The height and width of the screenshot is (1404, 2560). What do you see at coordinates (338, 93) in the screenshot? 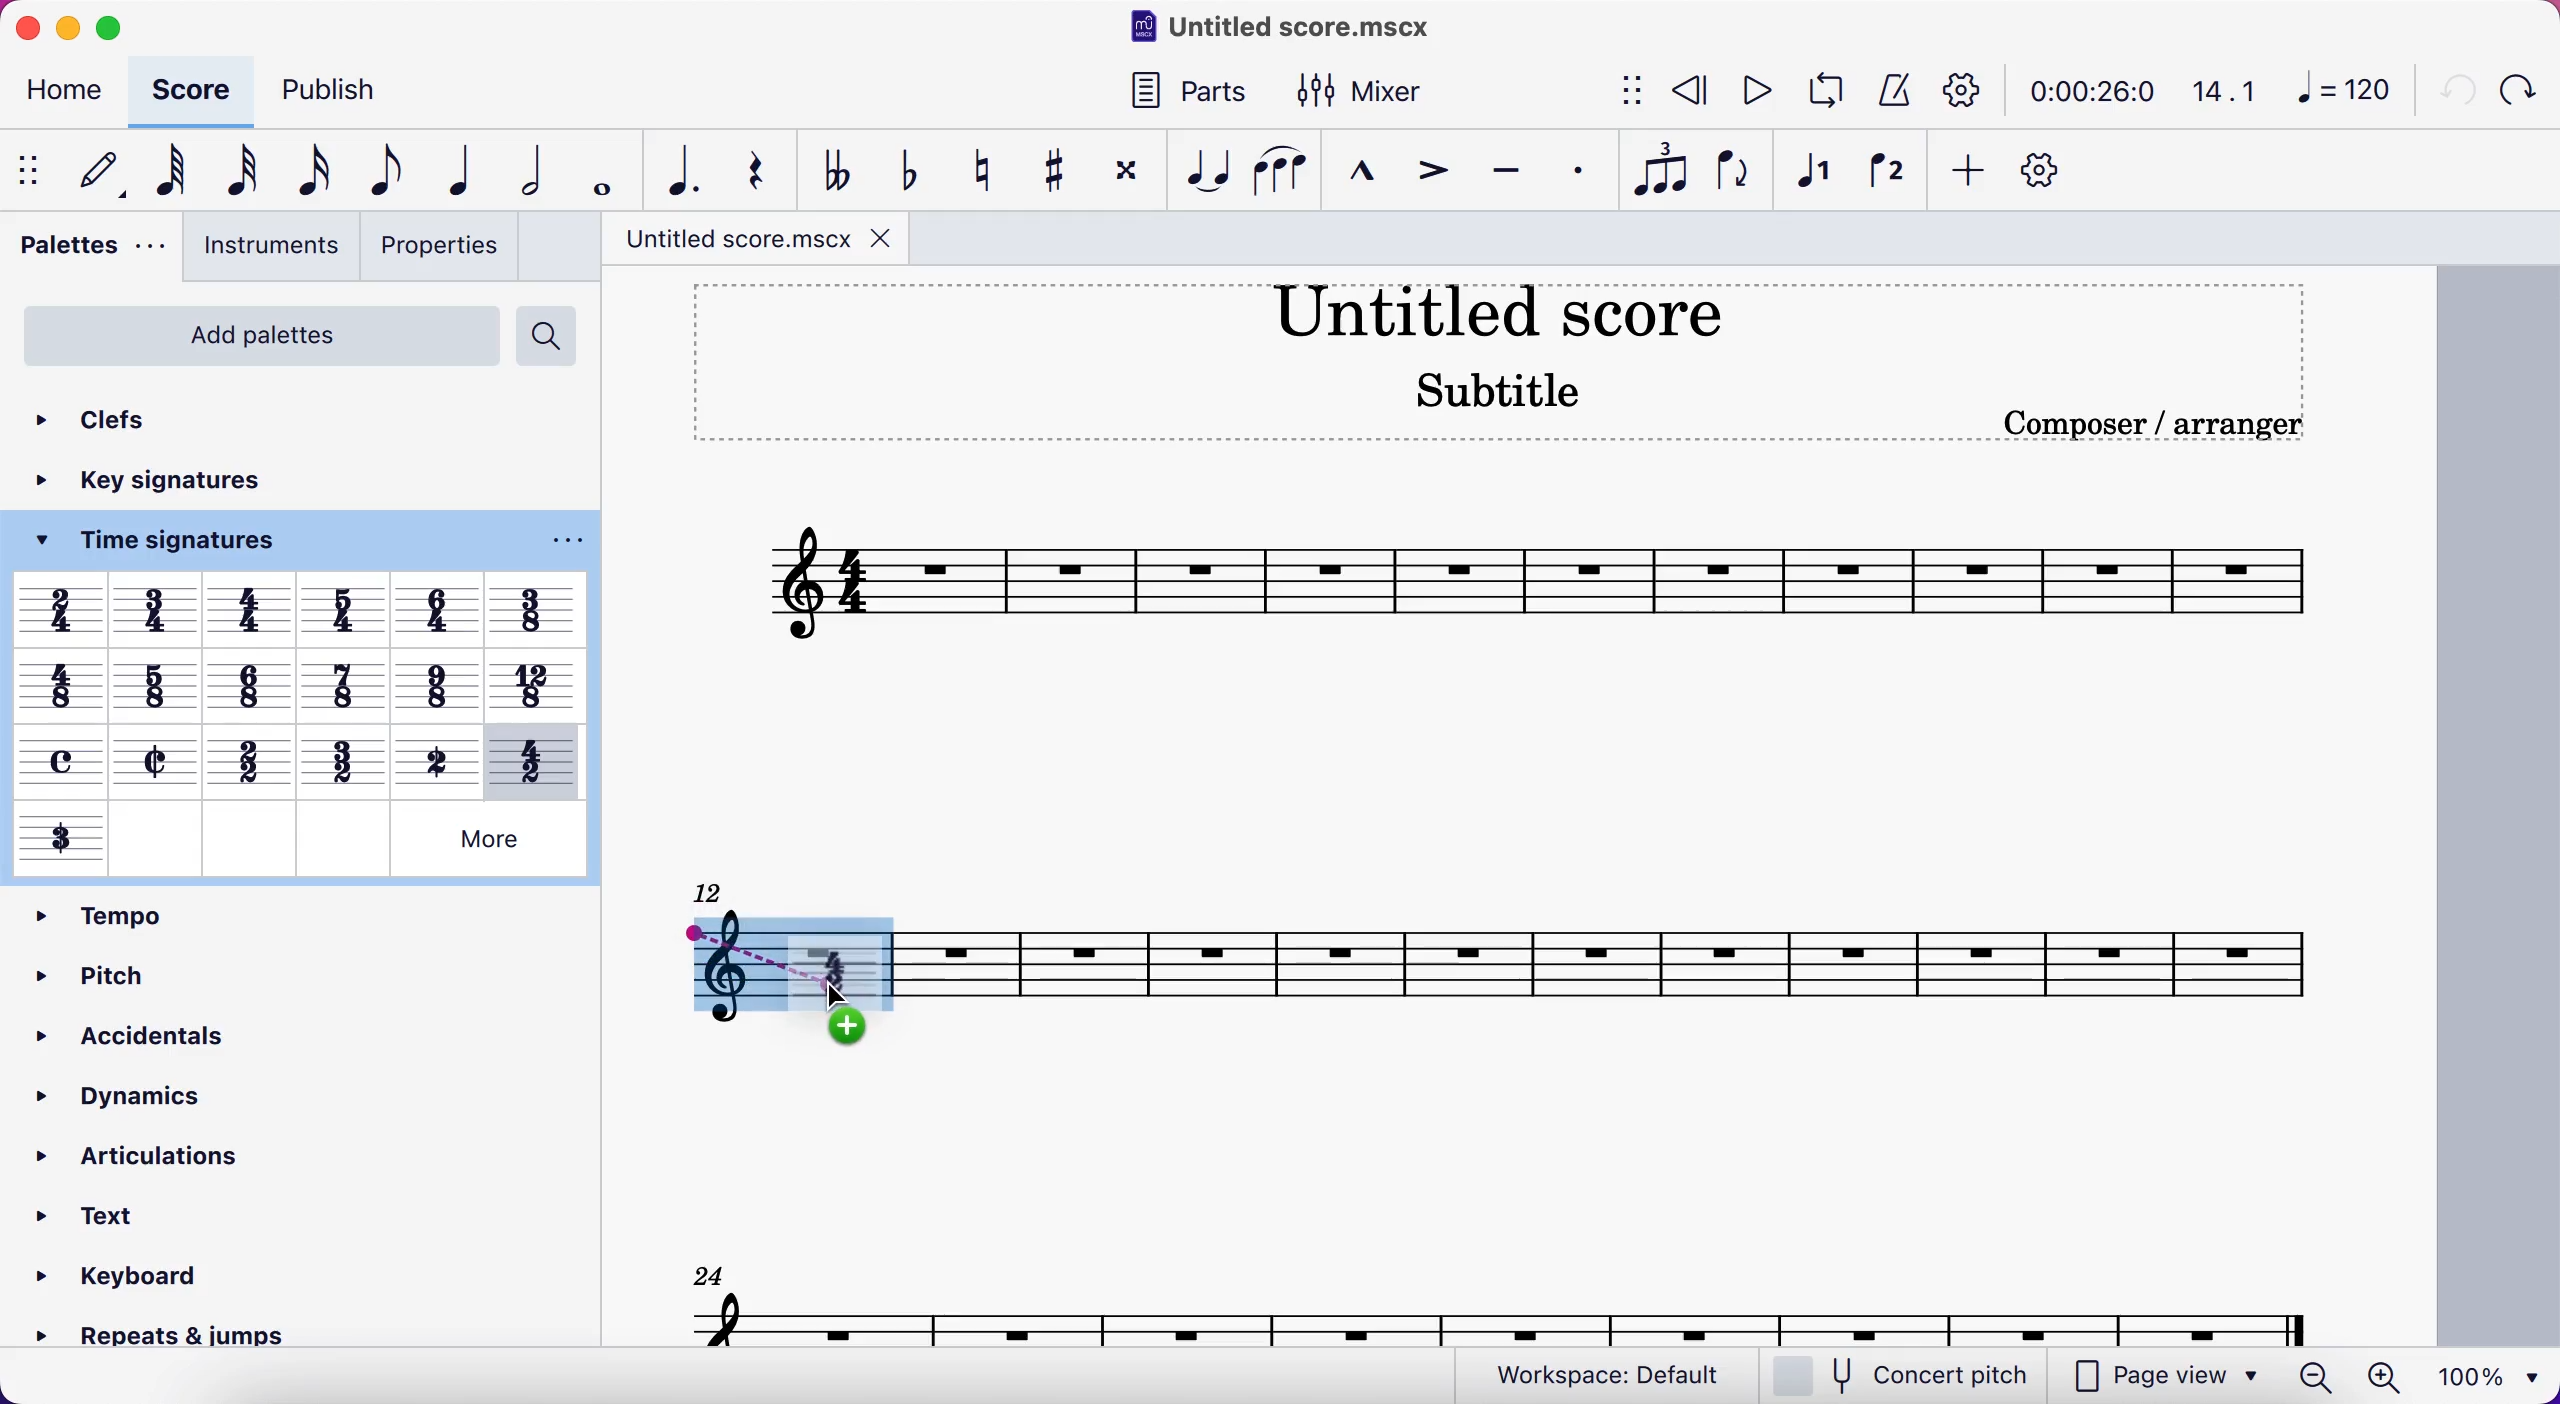
I see `publish` at bounding box center [338, 93].